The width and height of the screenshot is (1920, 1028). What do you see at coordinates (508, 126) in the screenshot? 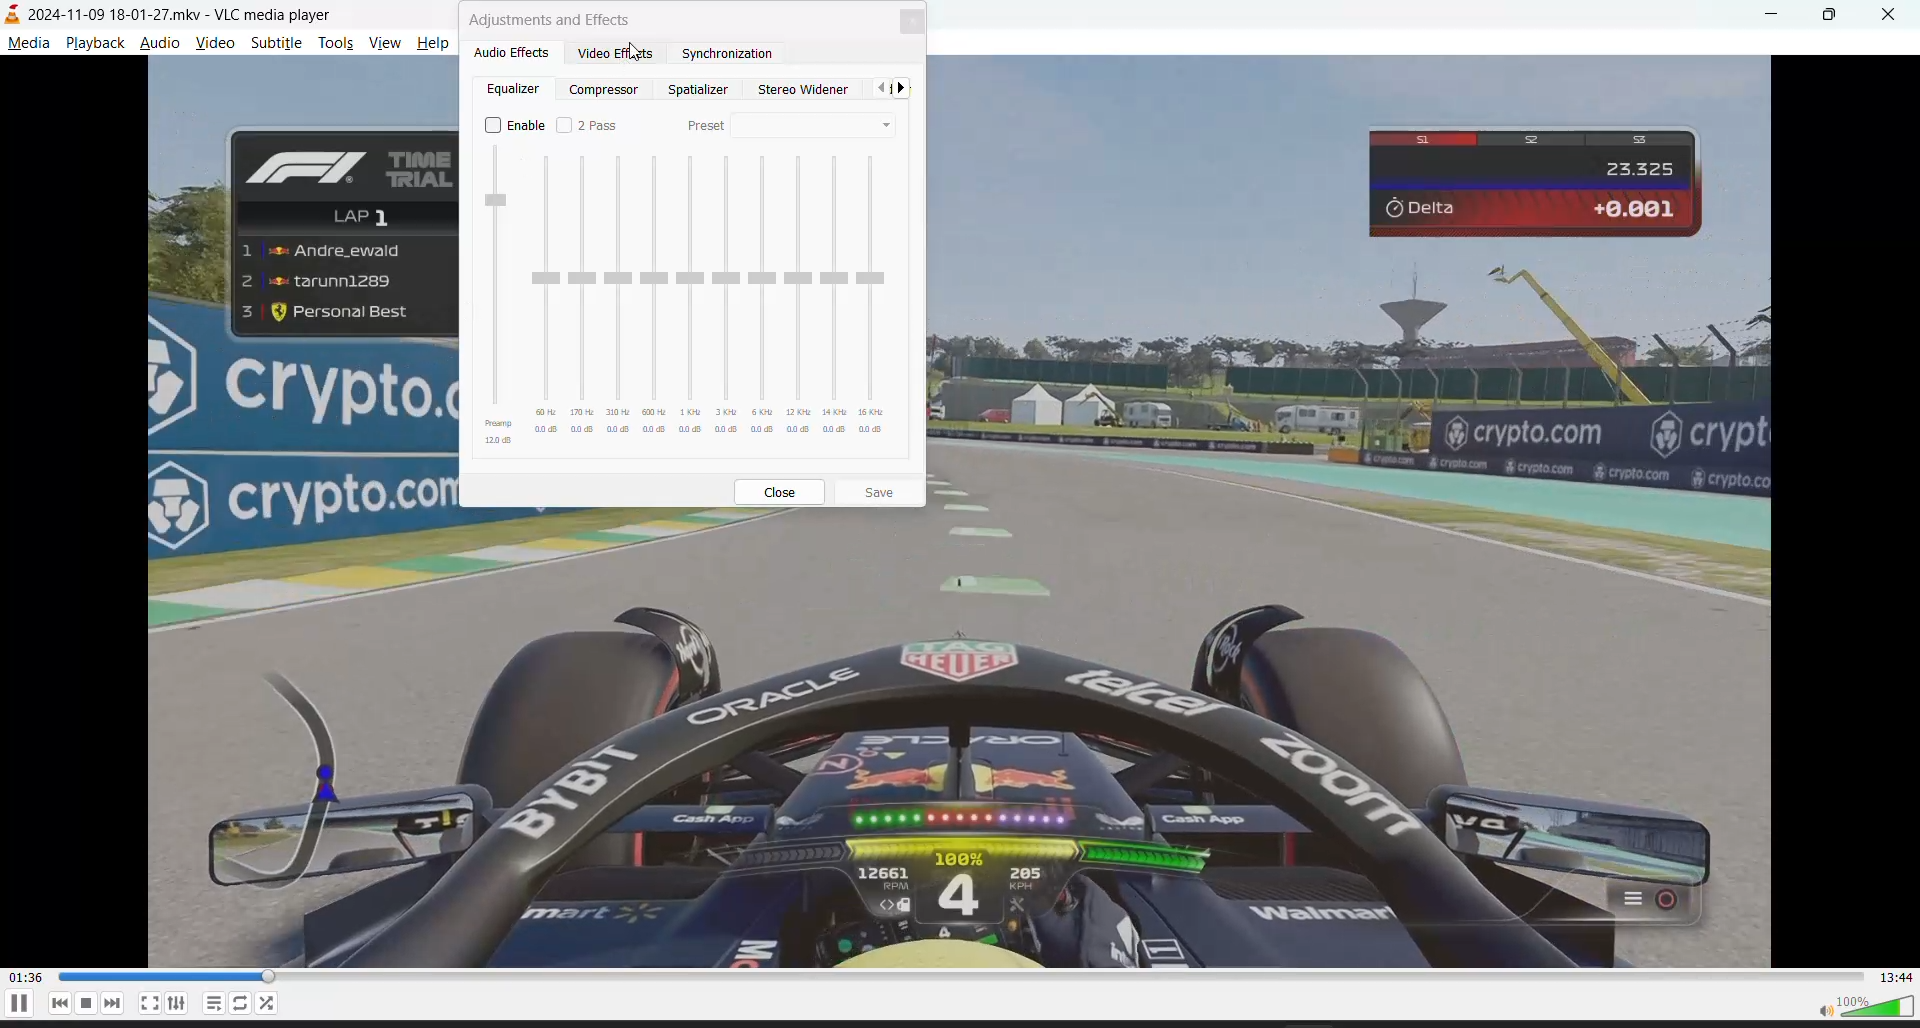
I see `enable` at bounding box center [508, 126].